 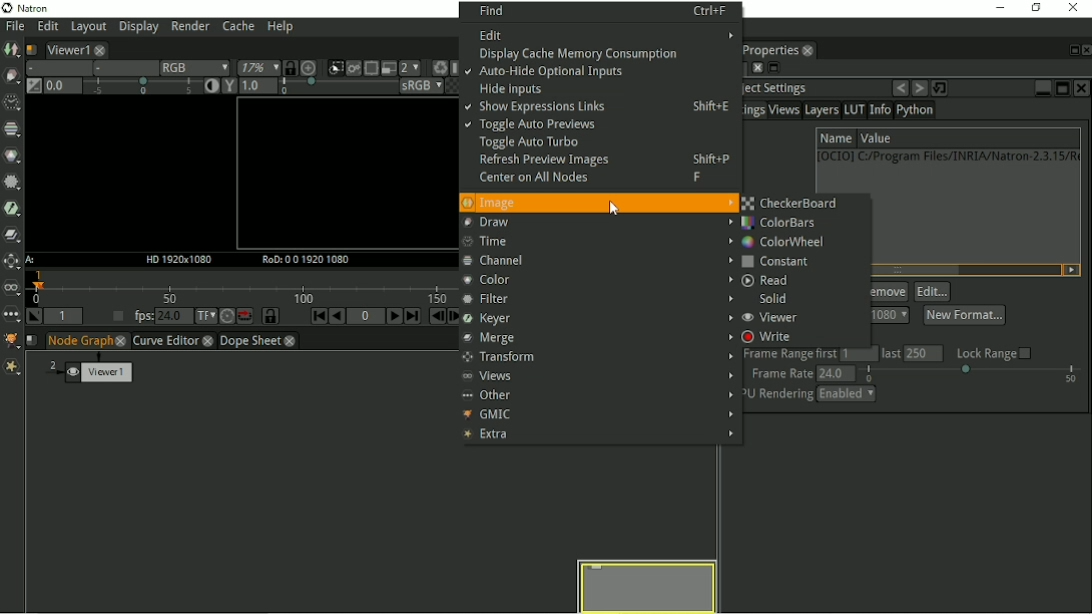 What do you see at coordinates (237, 27) in the screenshot?
I see `Cache` at bounding box center [237, 27].